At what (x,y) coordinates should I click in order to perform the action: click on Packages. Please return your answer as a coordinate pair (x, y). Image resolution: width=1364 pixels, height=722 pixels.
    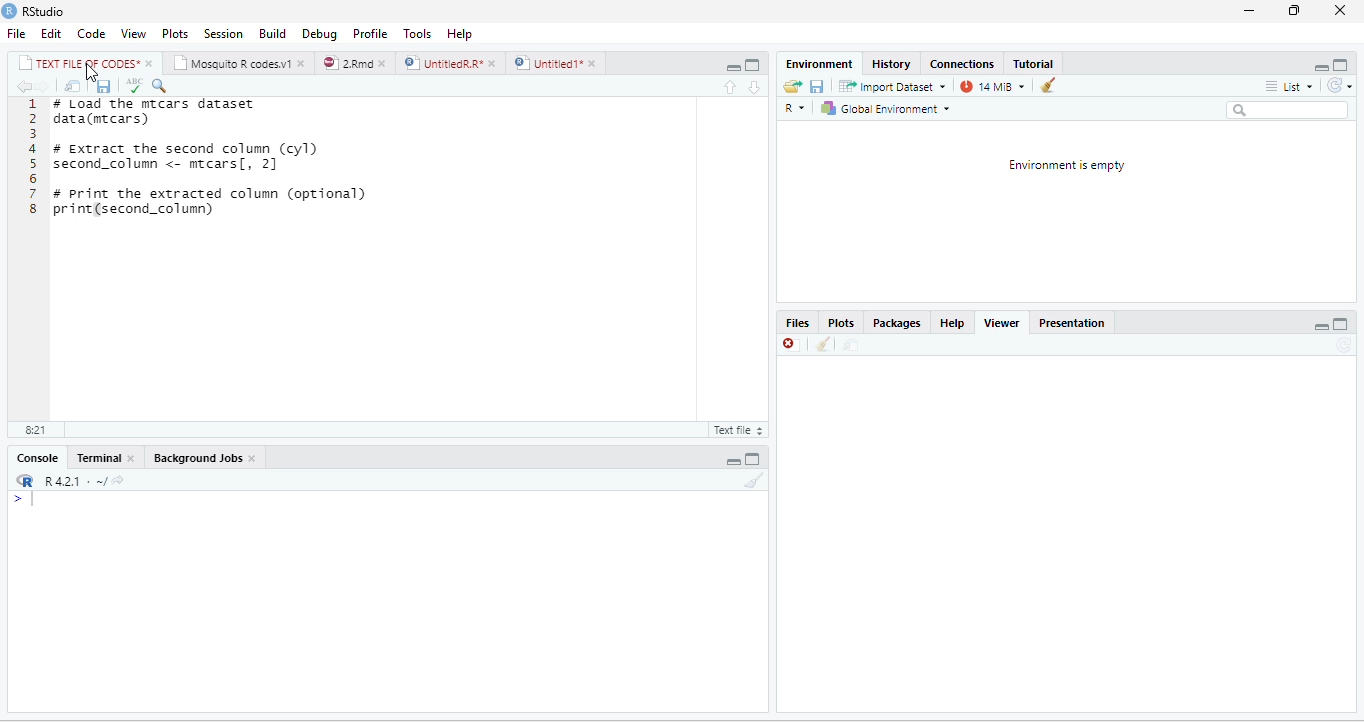
    Looking at the image, I should click on (899, 324).